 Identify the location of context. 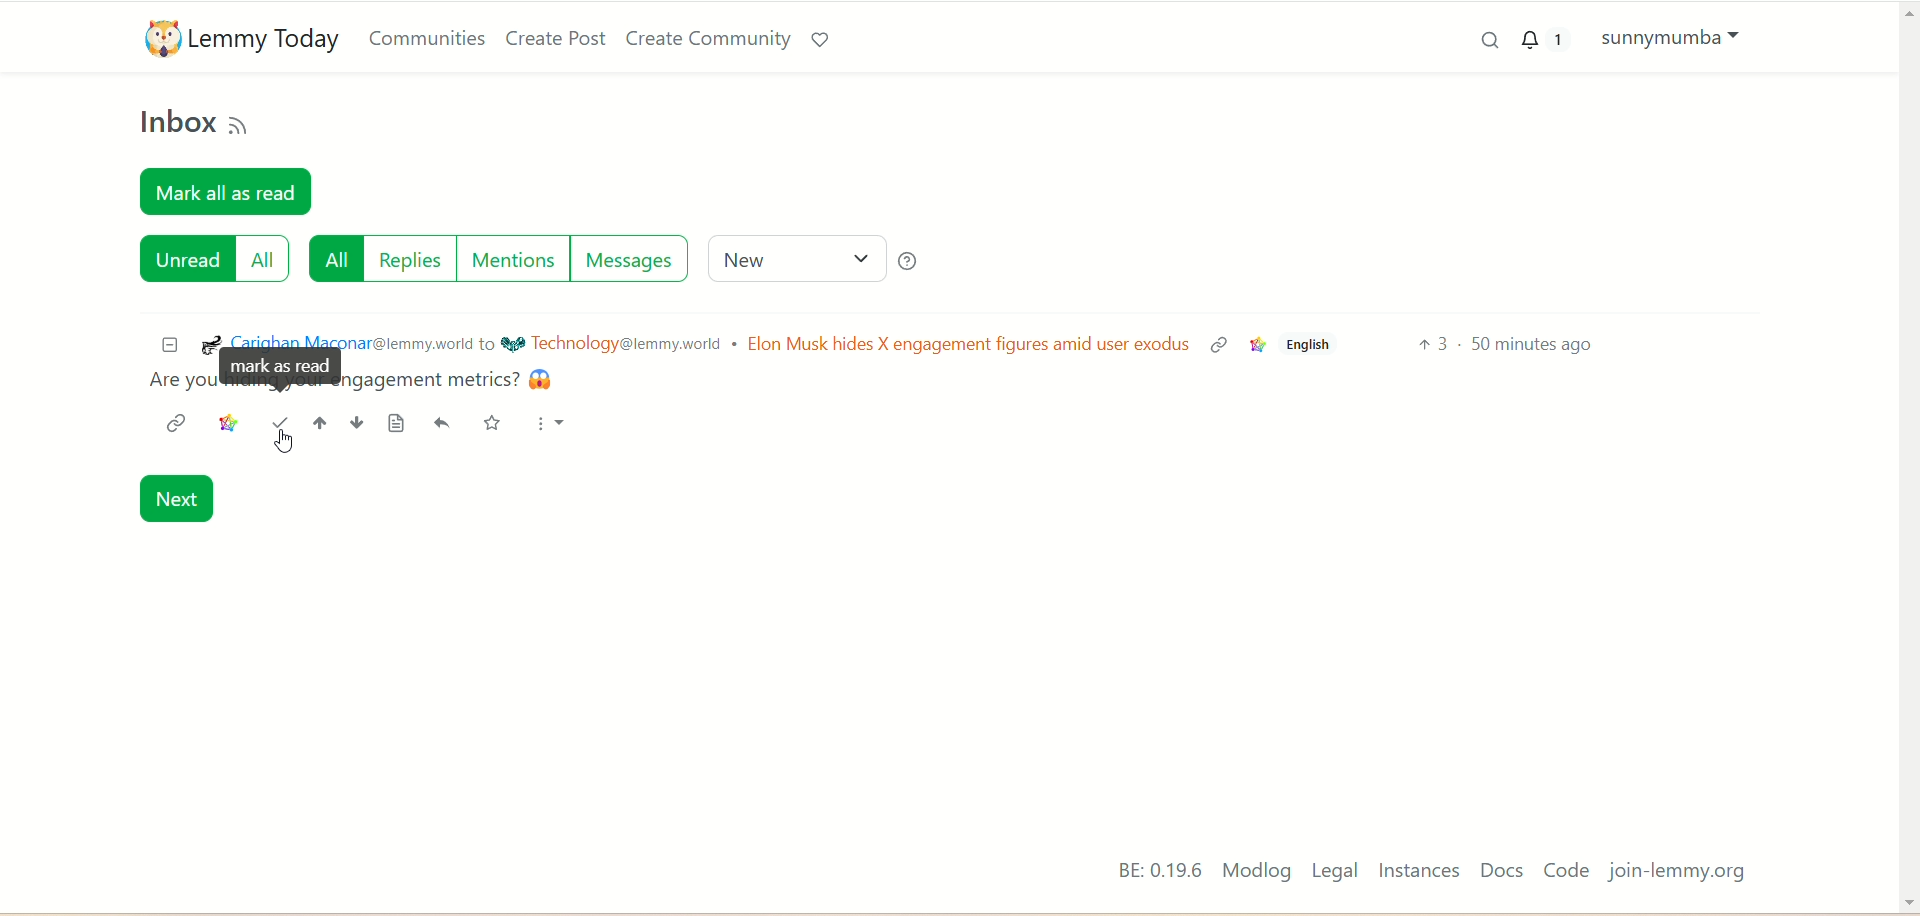
(225, 426).